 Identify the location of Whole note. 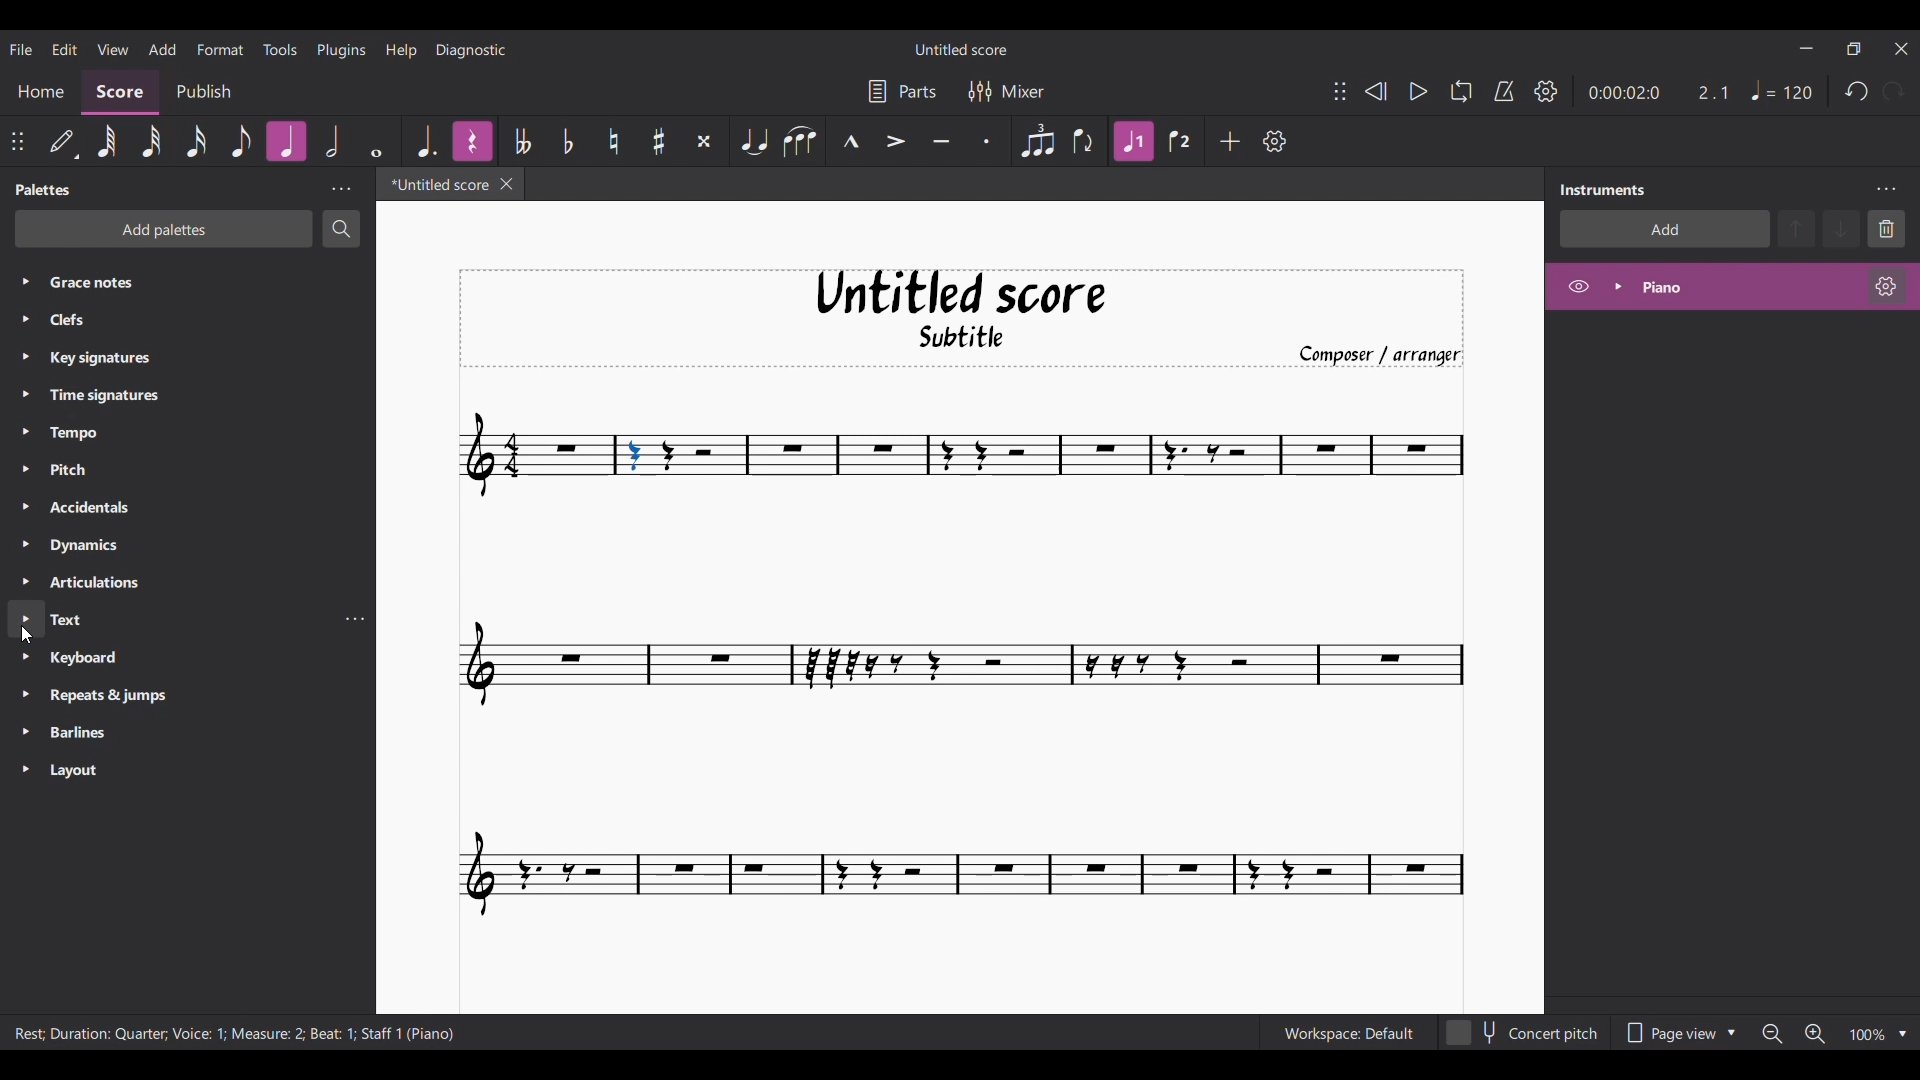
(376, 141).